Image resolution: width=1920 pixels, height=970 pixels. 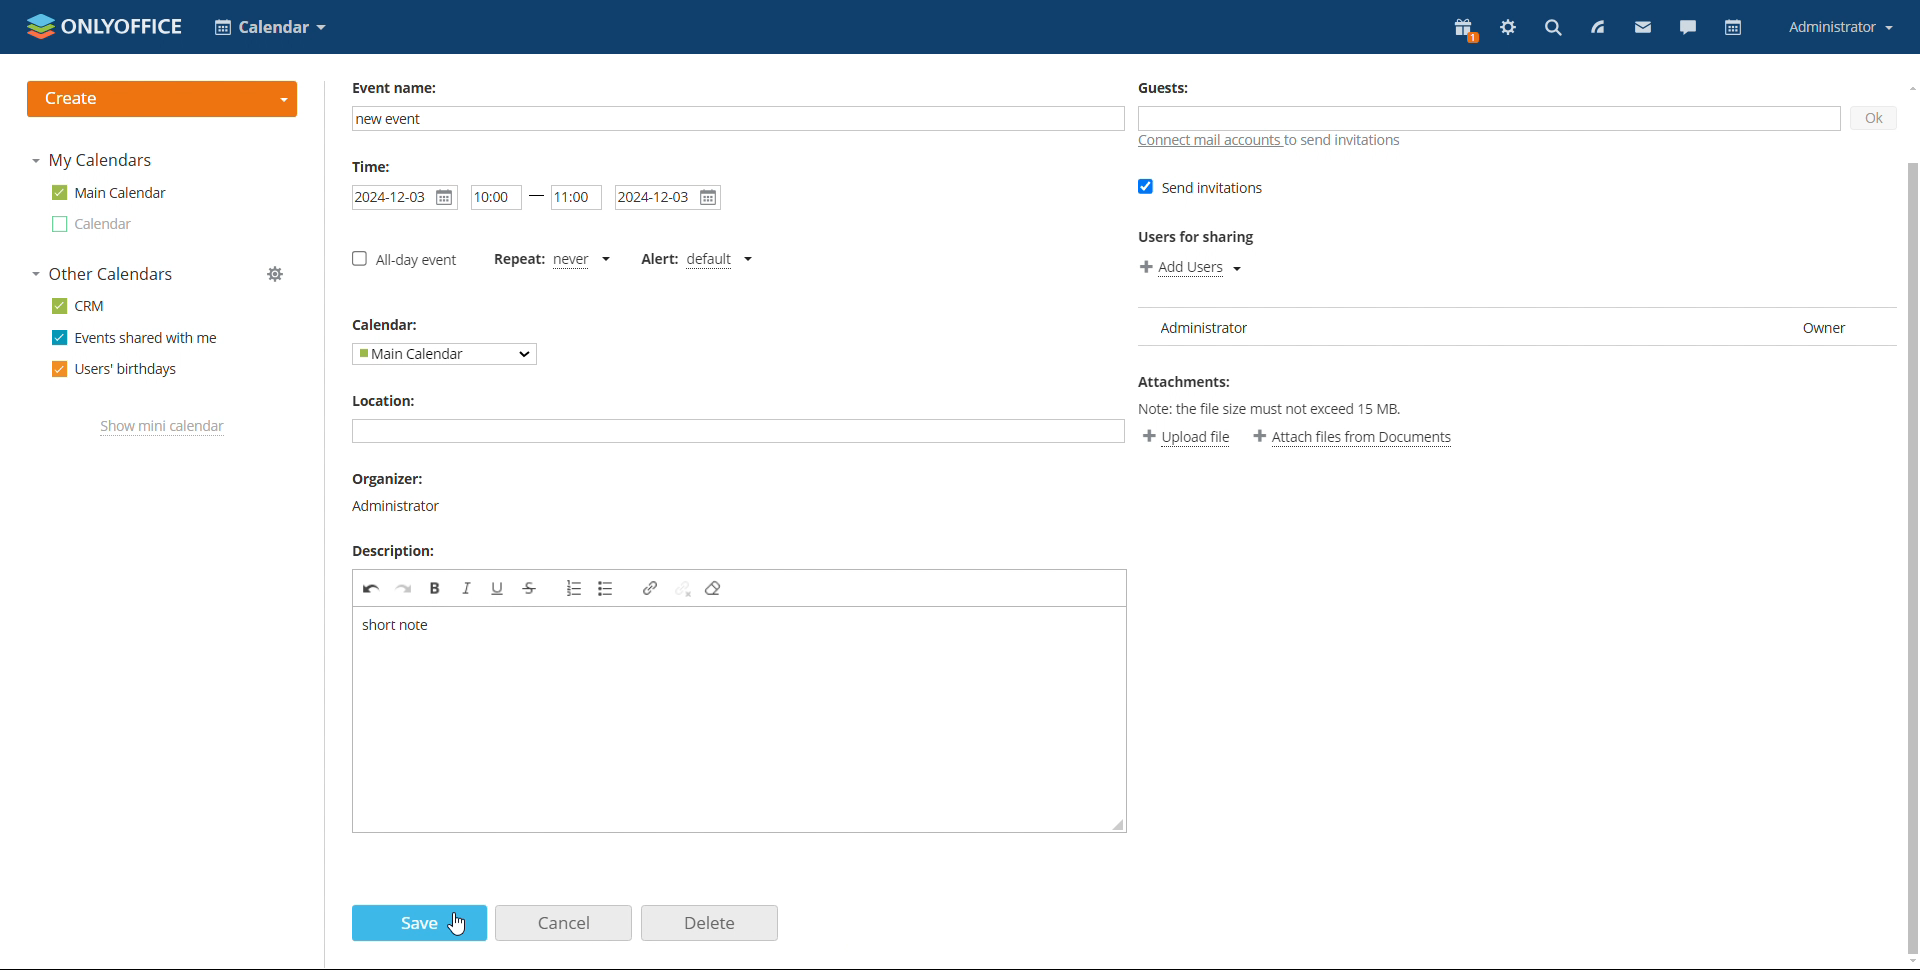 I want to click on feed, so click(x=1597, y=28).